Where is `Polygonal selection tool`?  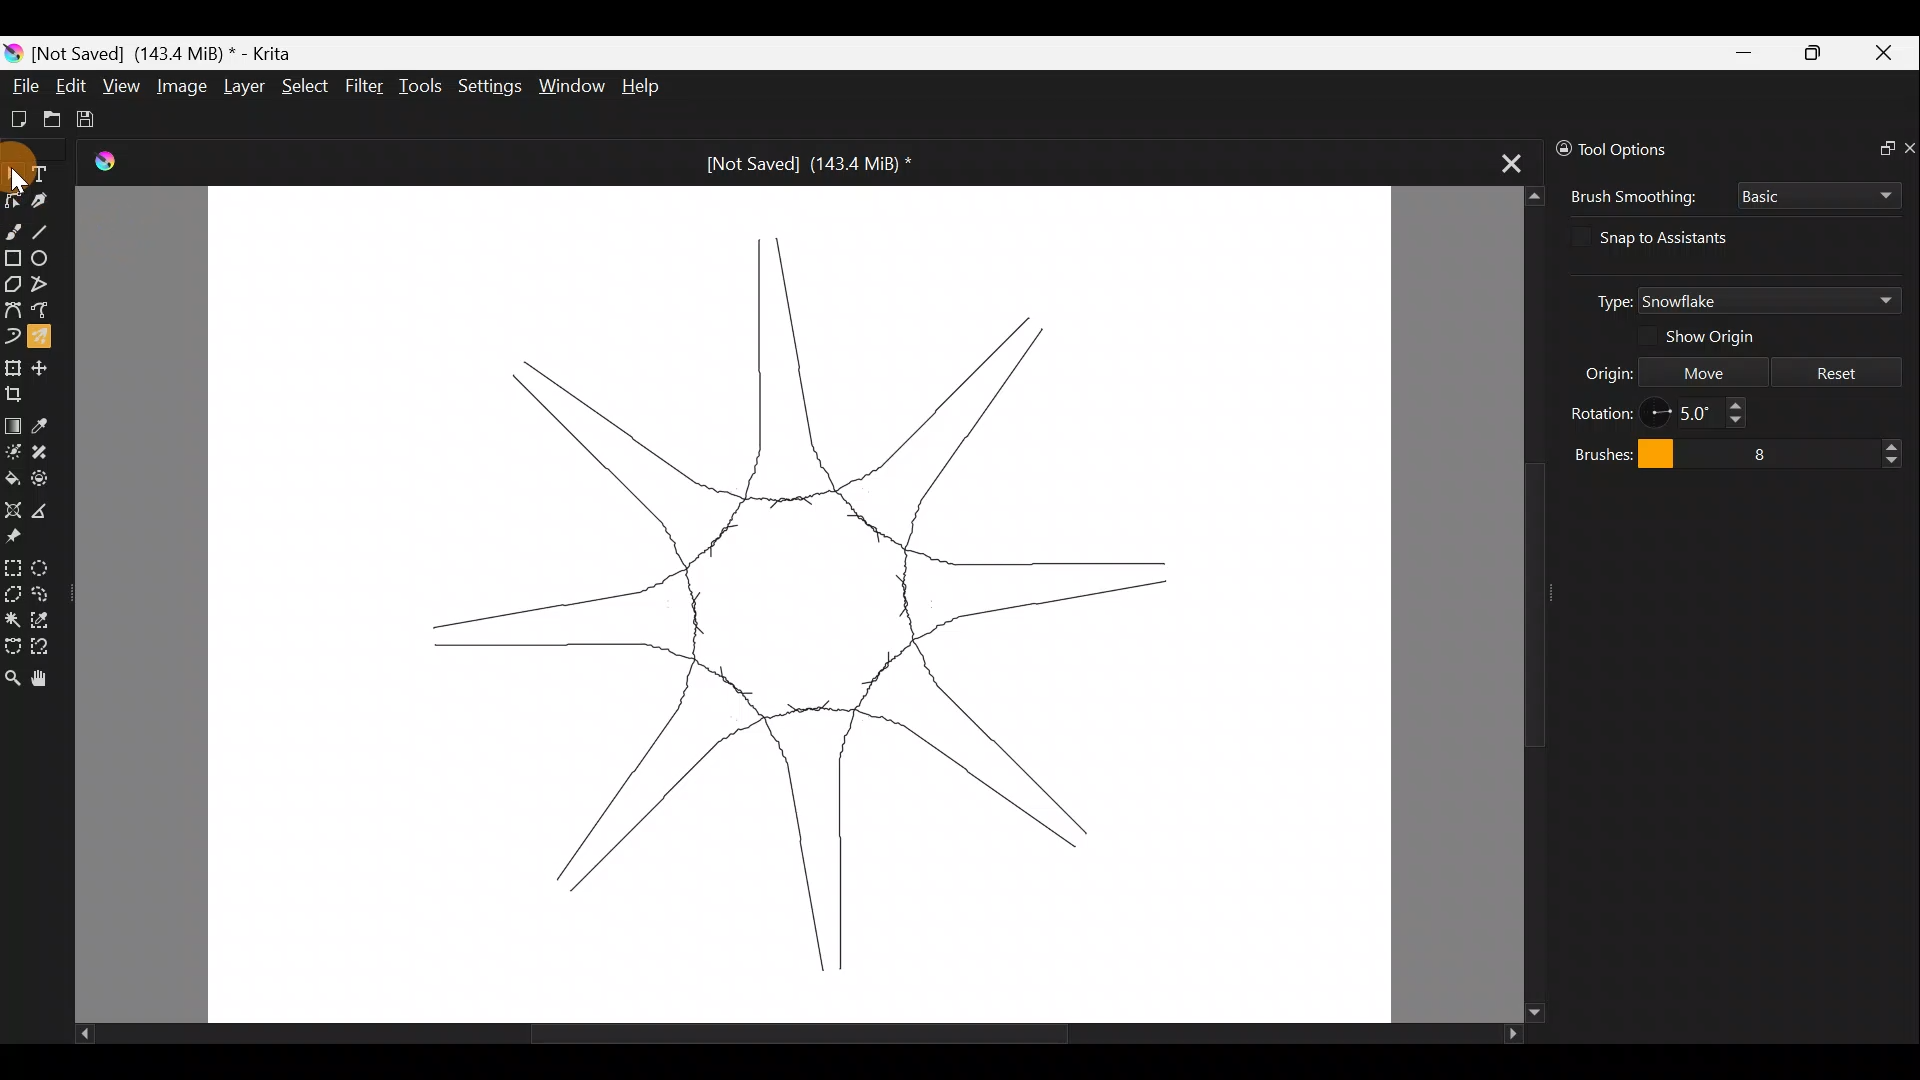
Polygonal selection tool is located at coordinates (13, 593).